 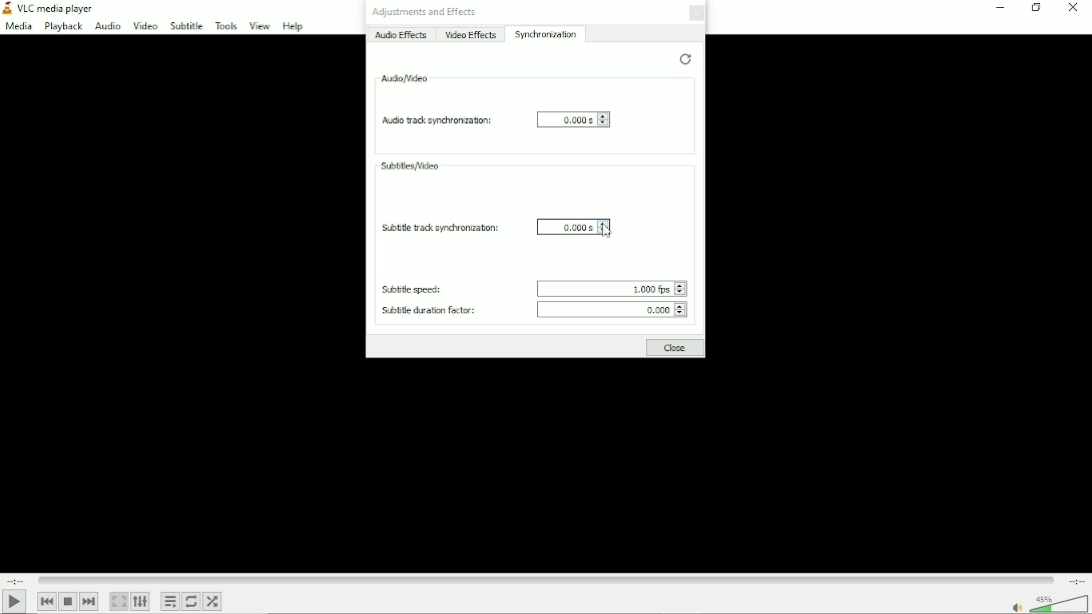 I want to click on Audio/video, so click(x=405, y=77).